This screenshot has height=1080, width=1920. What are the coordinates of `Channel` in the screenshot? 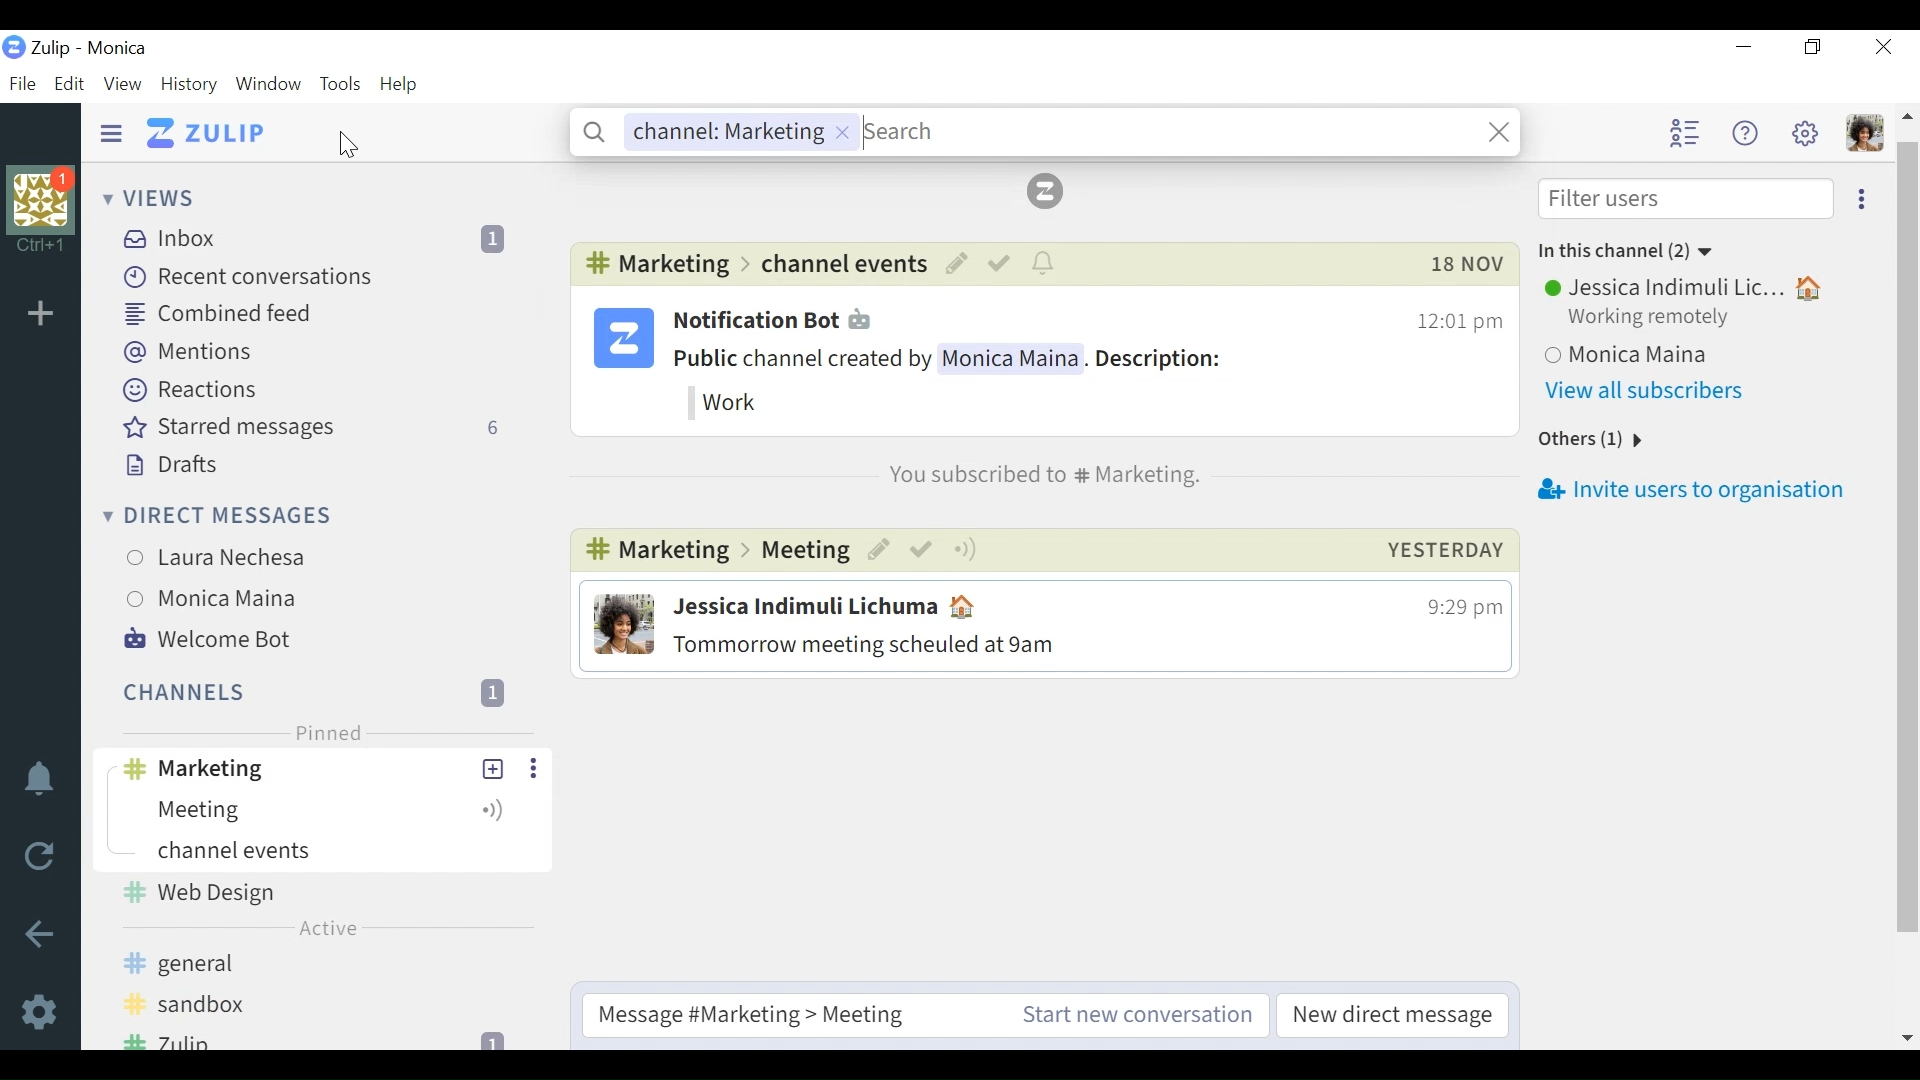 It's located at (317, 692).